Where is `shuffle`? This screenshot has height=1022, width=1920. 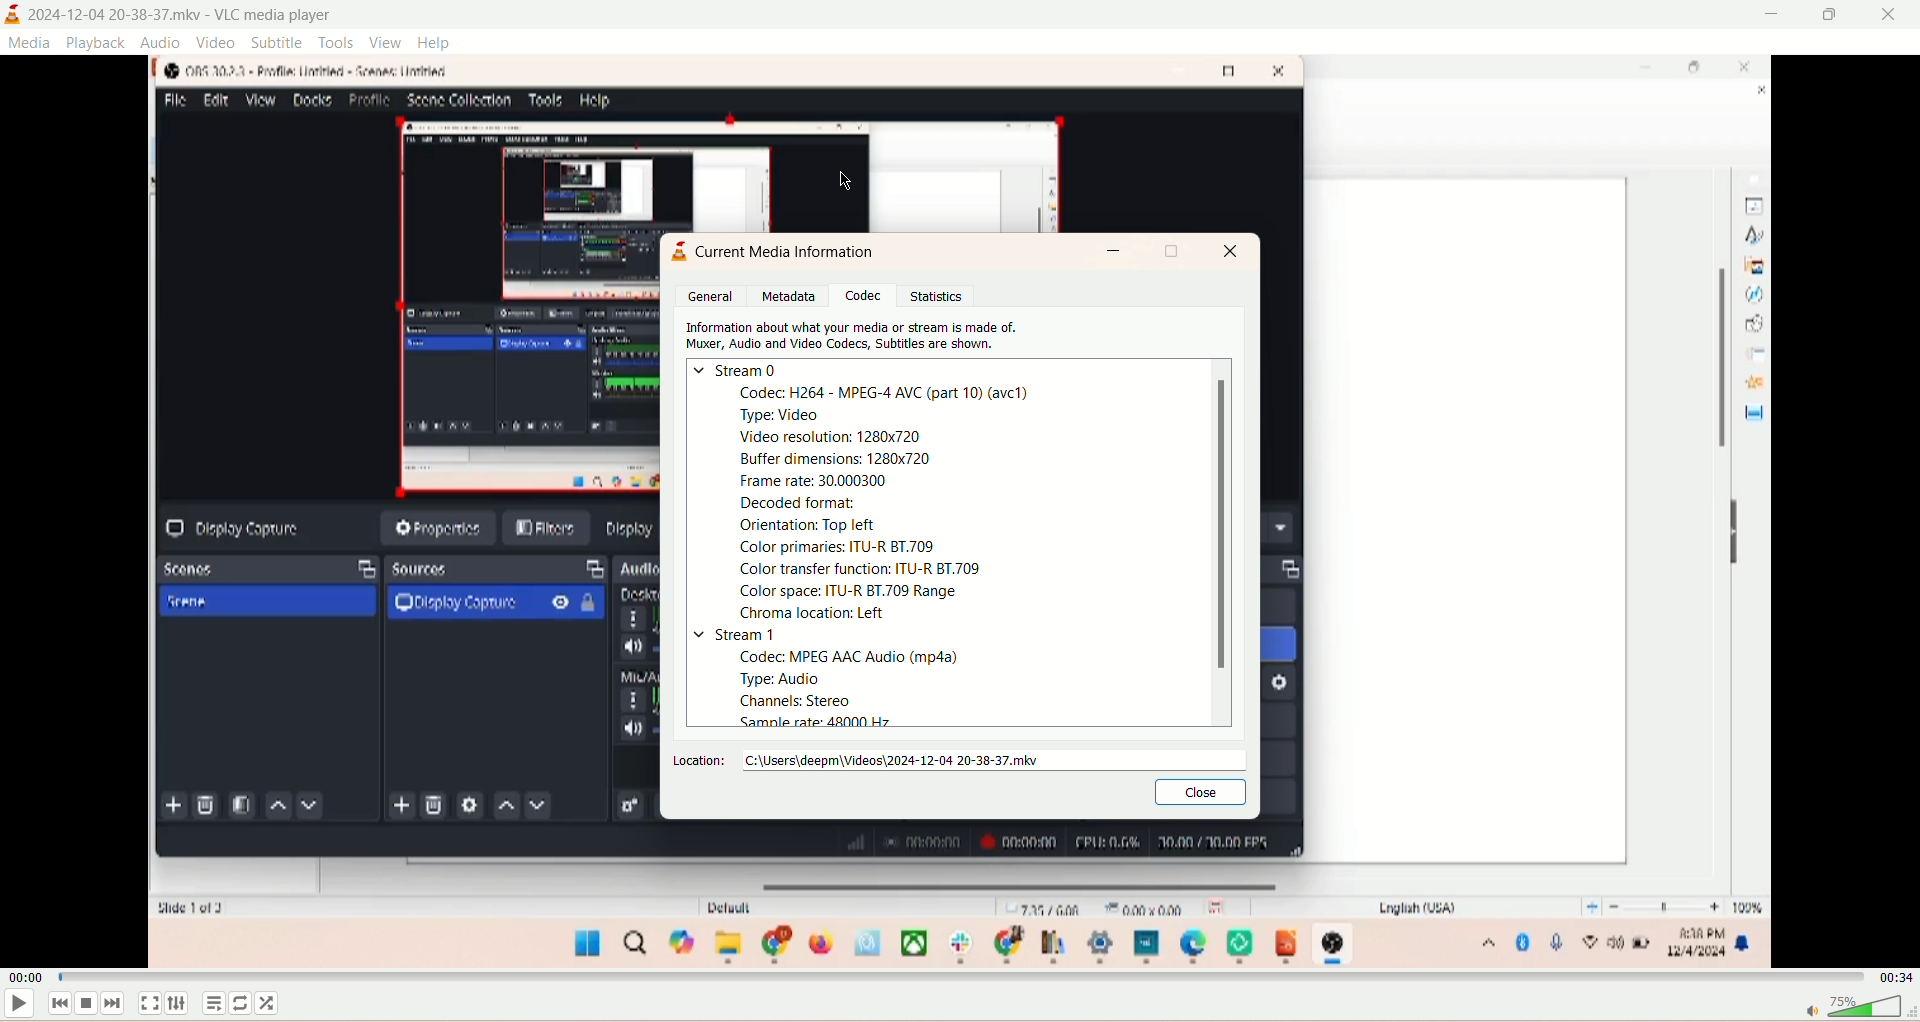
shuffle is located at coordinates (269, 1002).